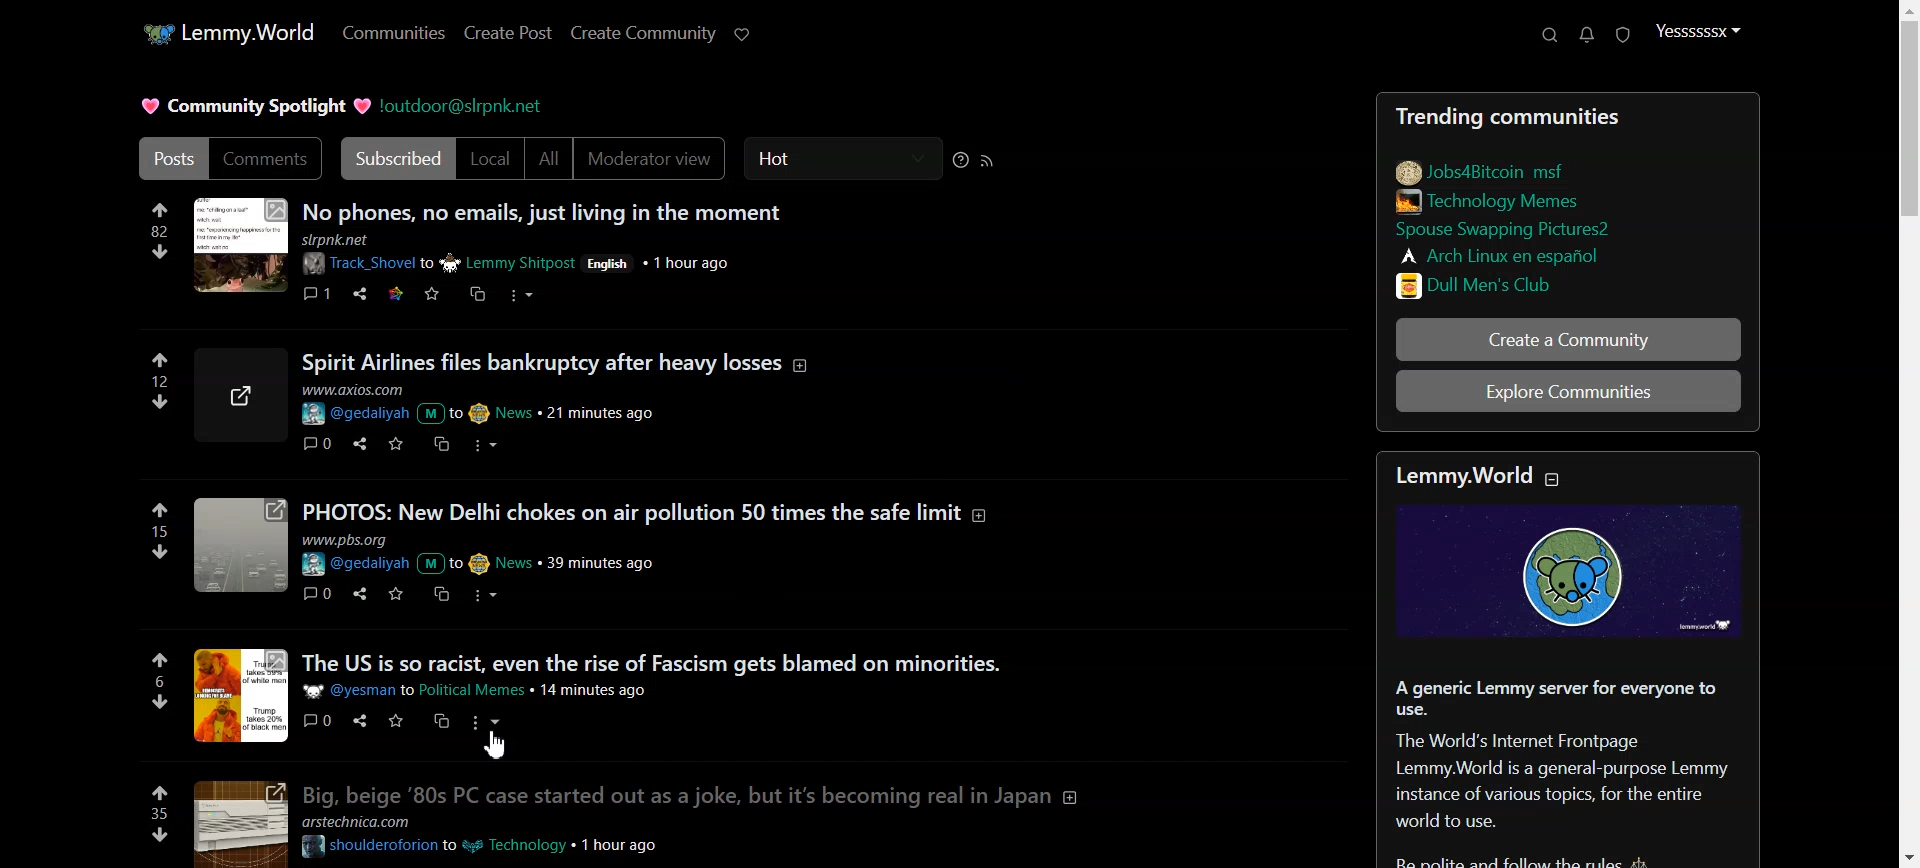 Image resolution: width=1920 pixels, height=868 pixels. Describe the element at coordinates (1505, 254) in the screenshot. I see `link` at that location.